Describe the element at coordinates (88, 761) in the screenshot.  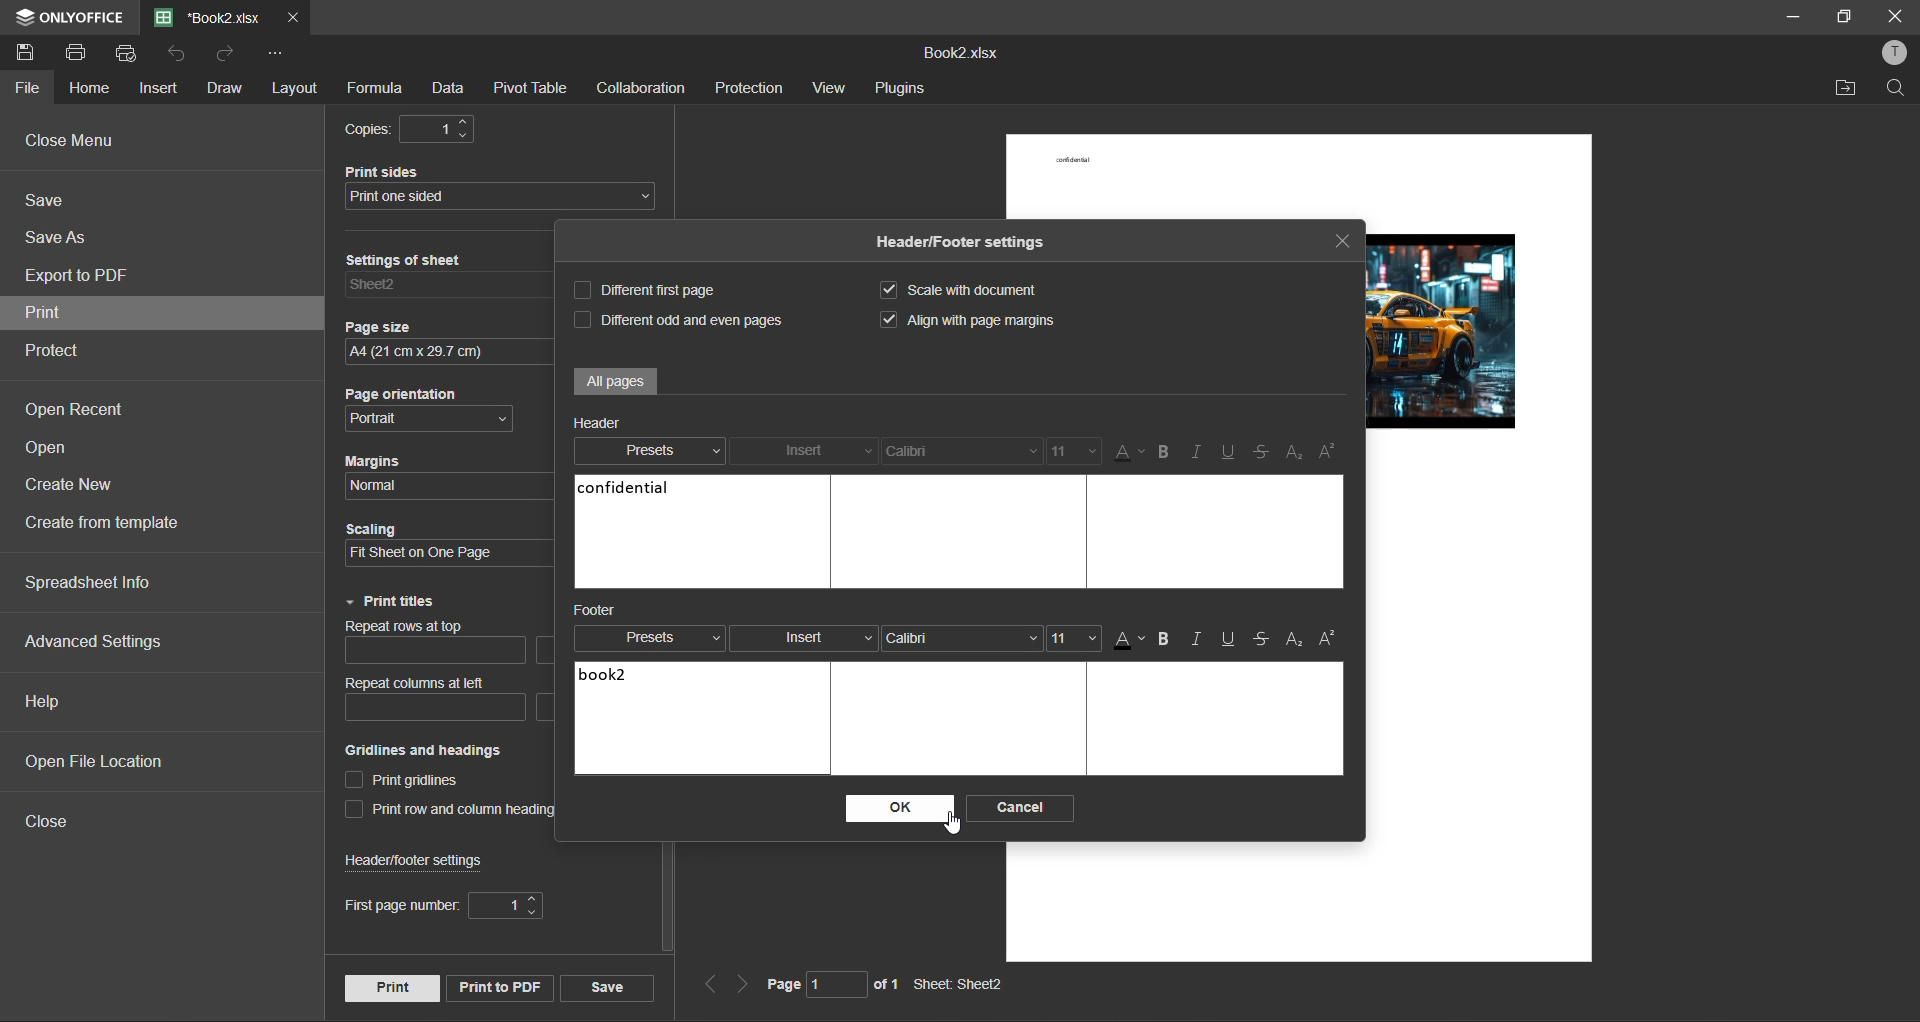
I see `open file location` at that location.